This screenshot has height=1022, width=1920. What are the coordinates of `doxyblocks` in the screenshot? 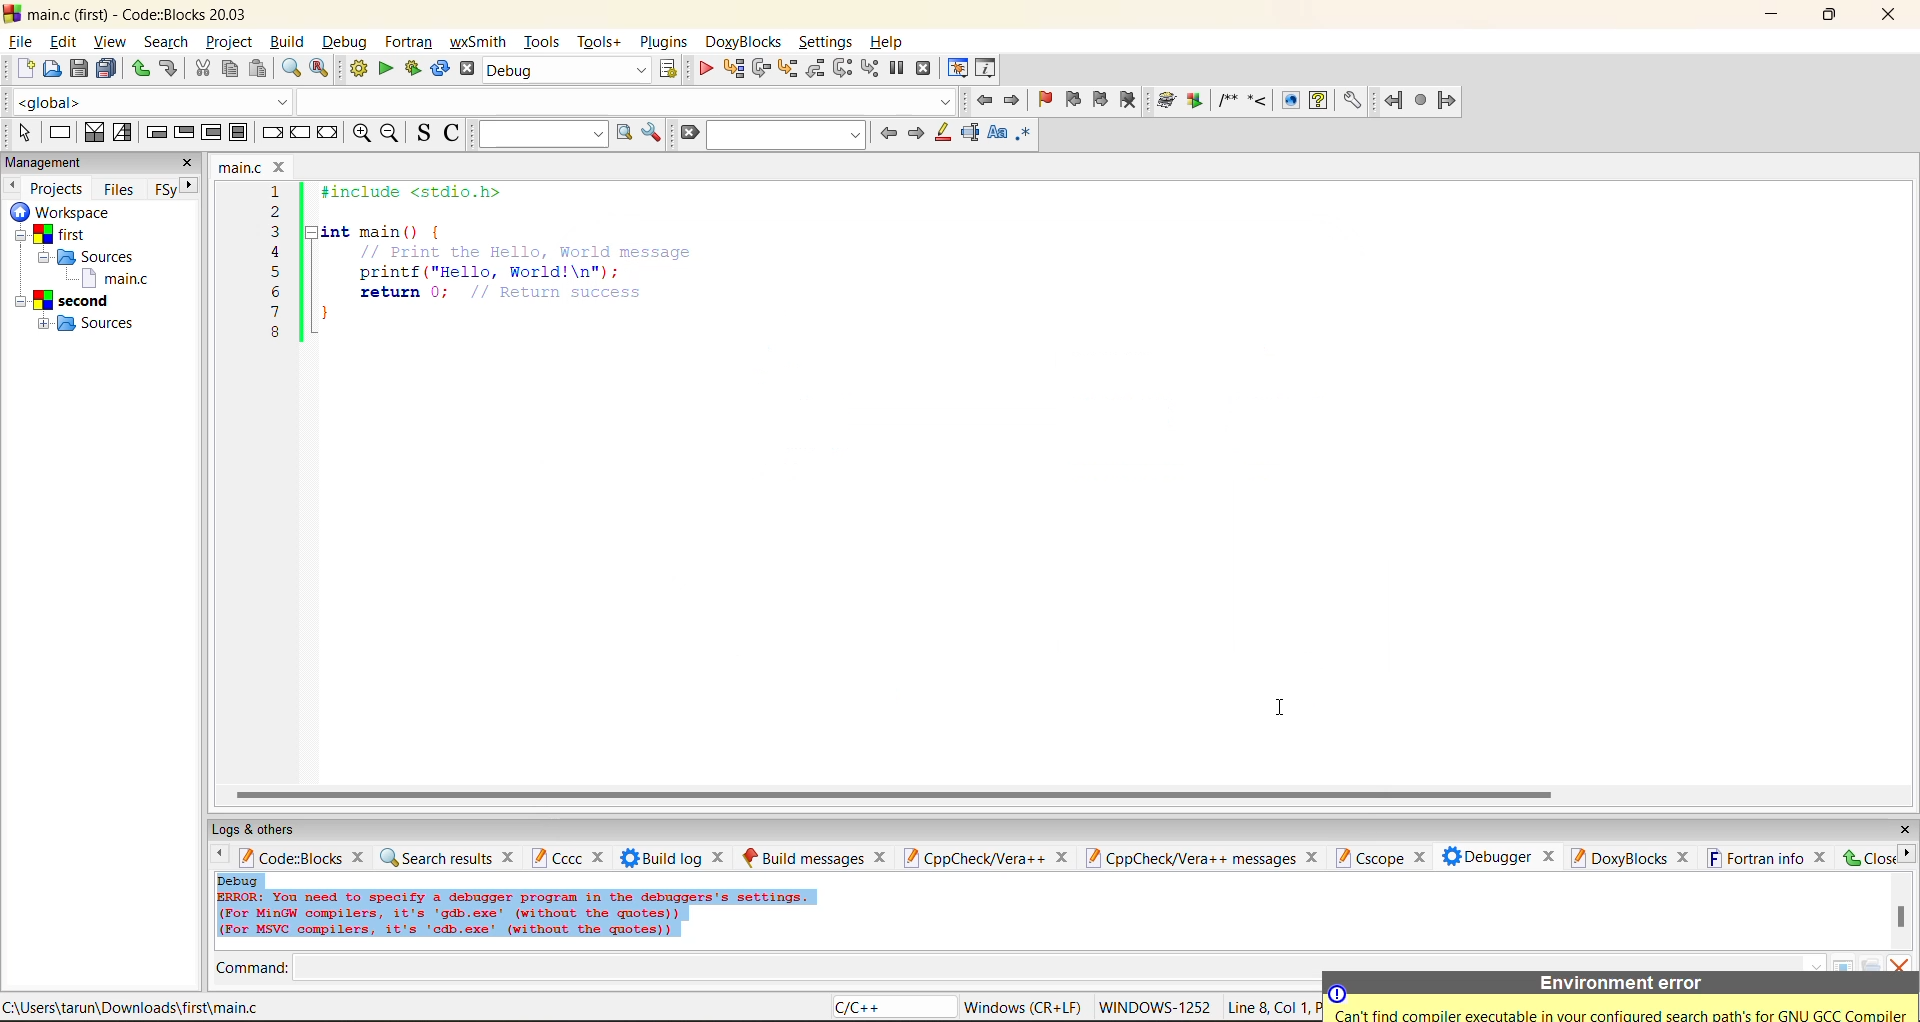 It's located at (747, 42).